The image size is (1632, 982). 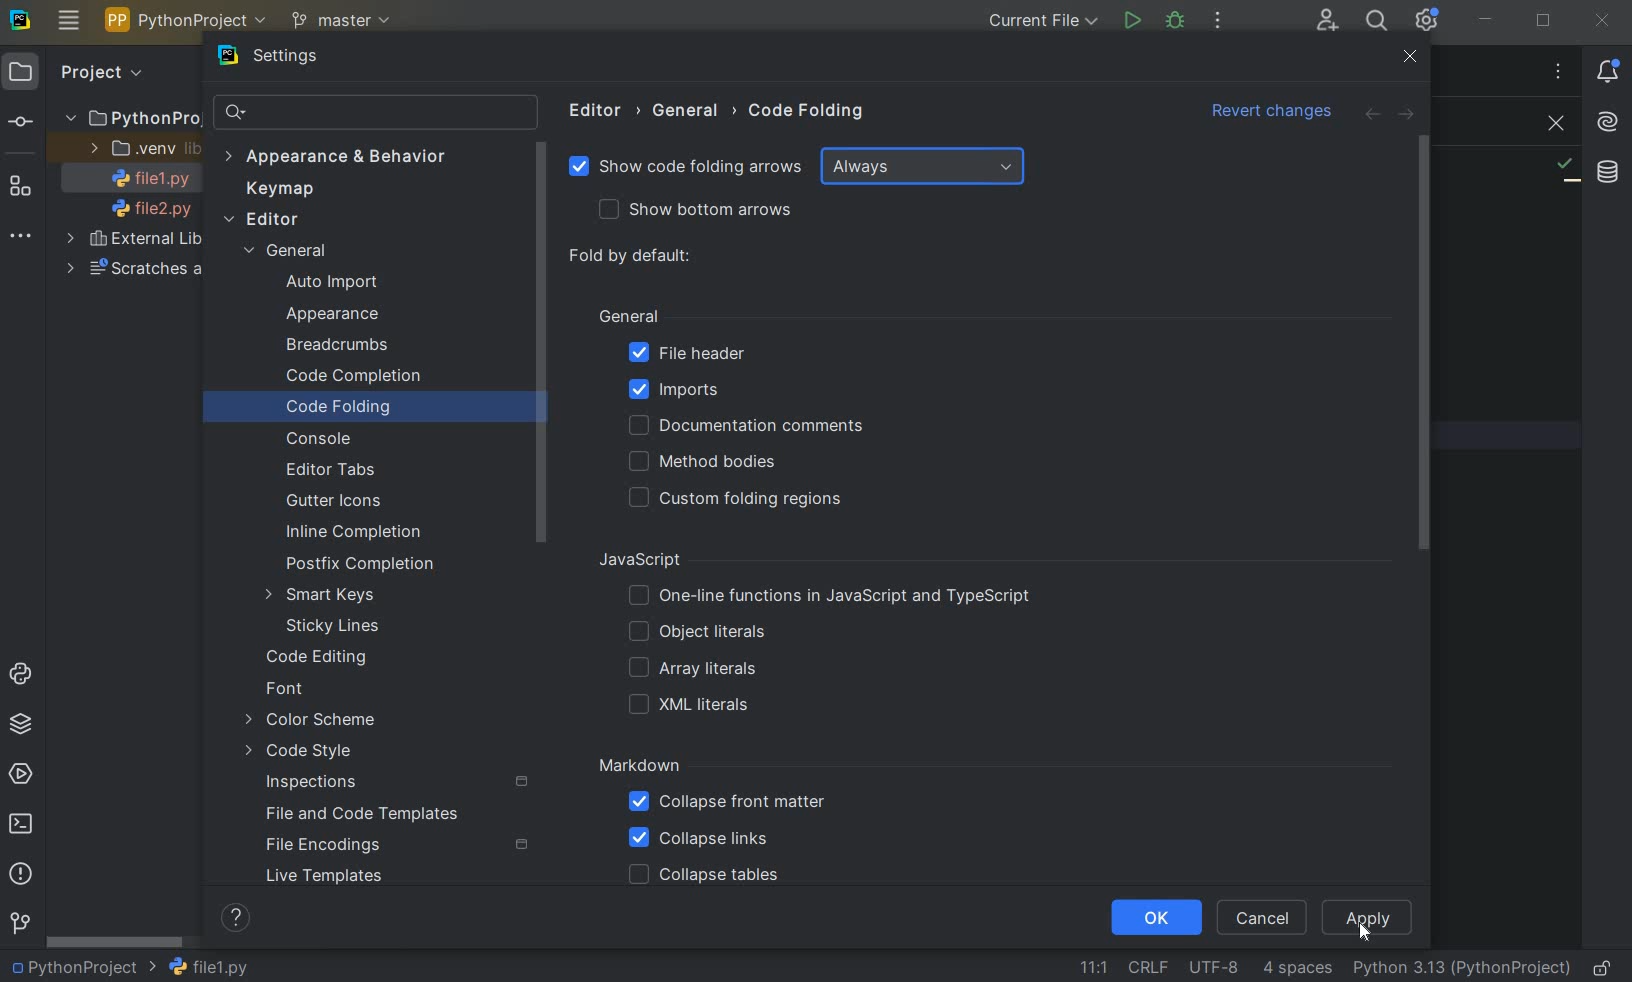 What do you see at coordinates (1326, 20) in the screenshot?
I see `CODE WITH ME` at bounding box center [1326, 20].